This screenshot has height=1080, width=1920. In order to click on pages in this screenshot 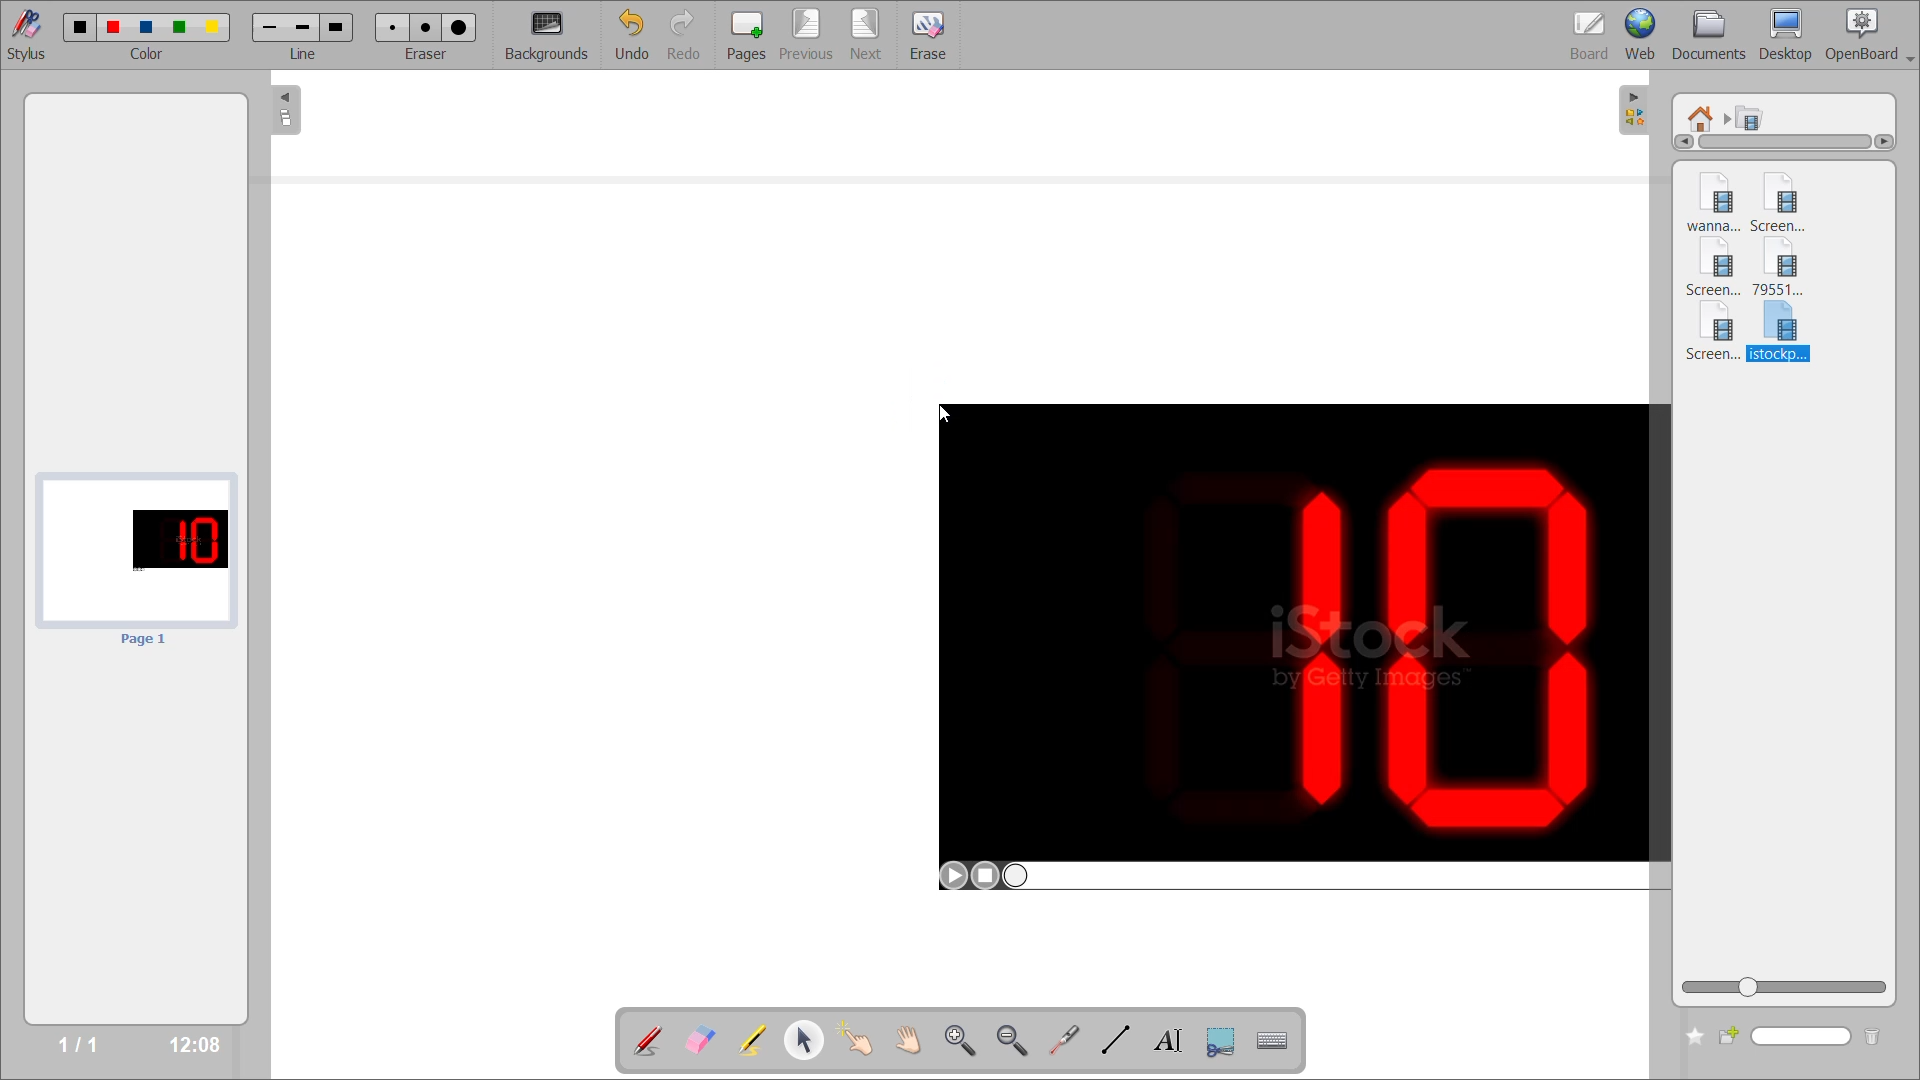, I will do `click(741, 32)`.